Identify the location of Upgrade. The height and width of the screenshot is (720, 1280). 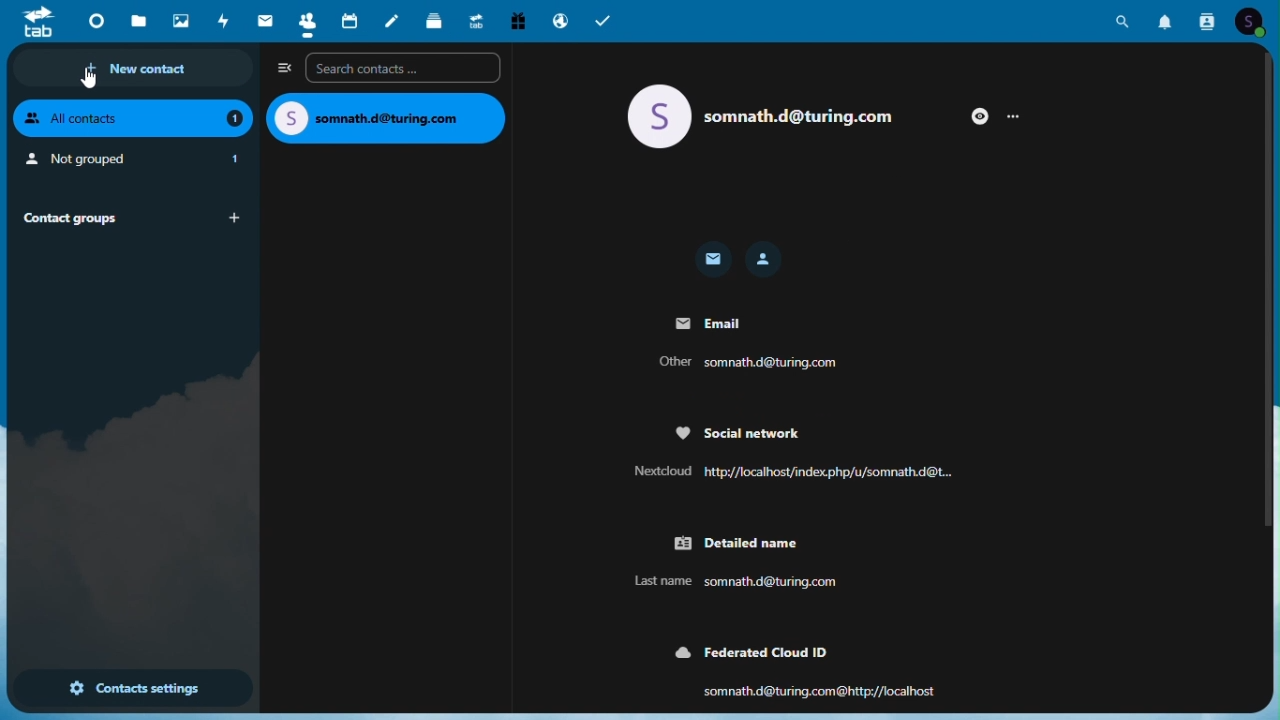
(476, 19).